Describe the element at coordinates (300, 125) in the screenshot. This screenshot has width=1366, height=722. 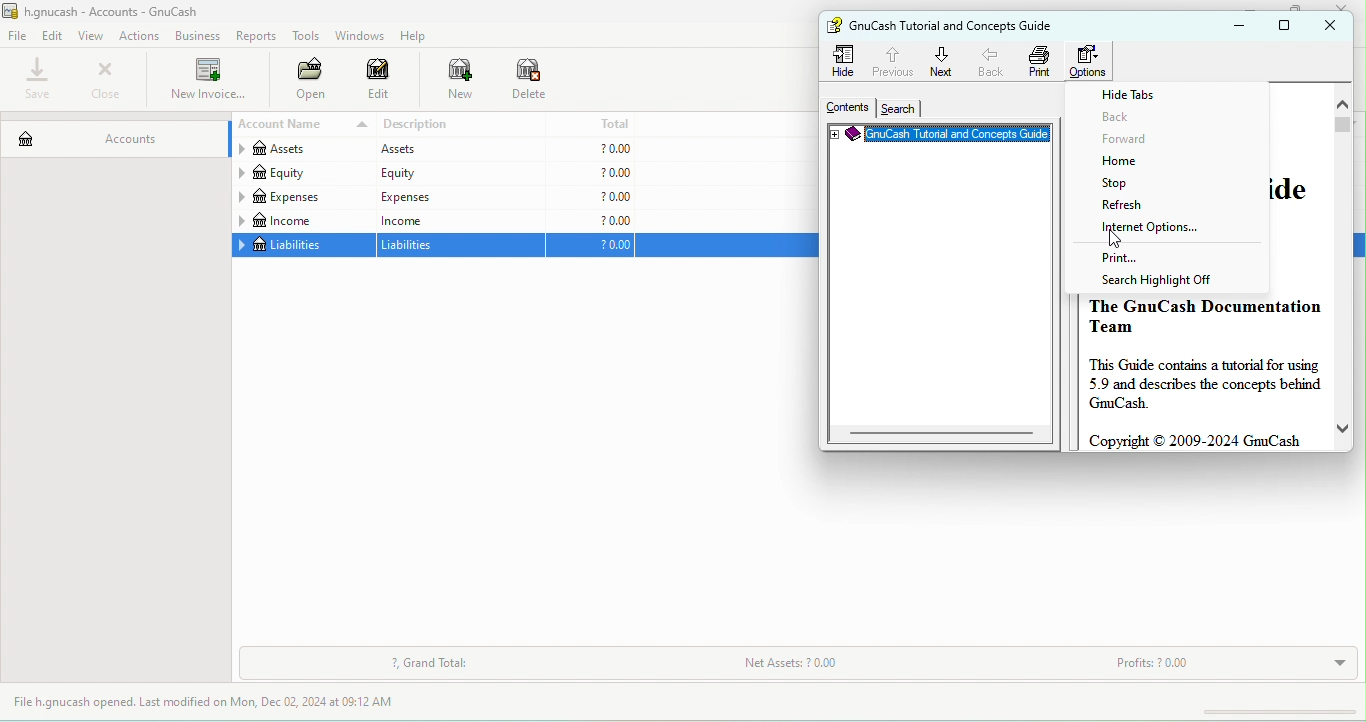
I see `account name` at that location.